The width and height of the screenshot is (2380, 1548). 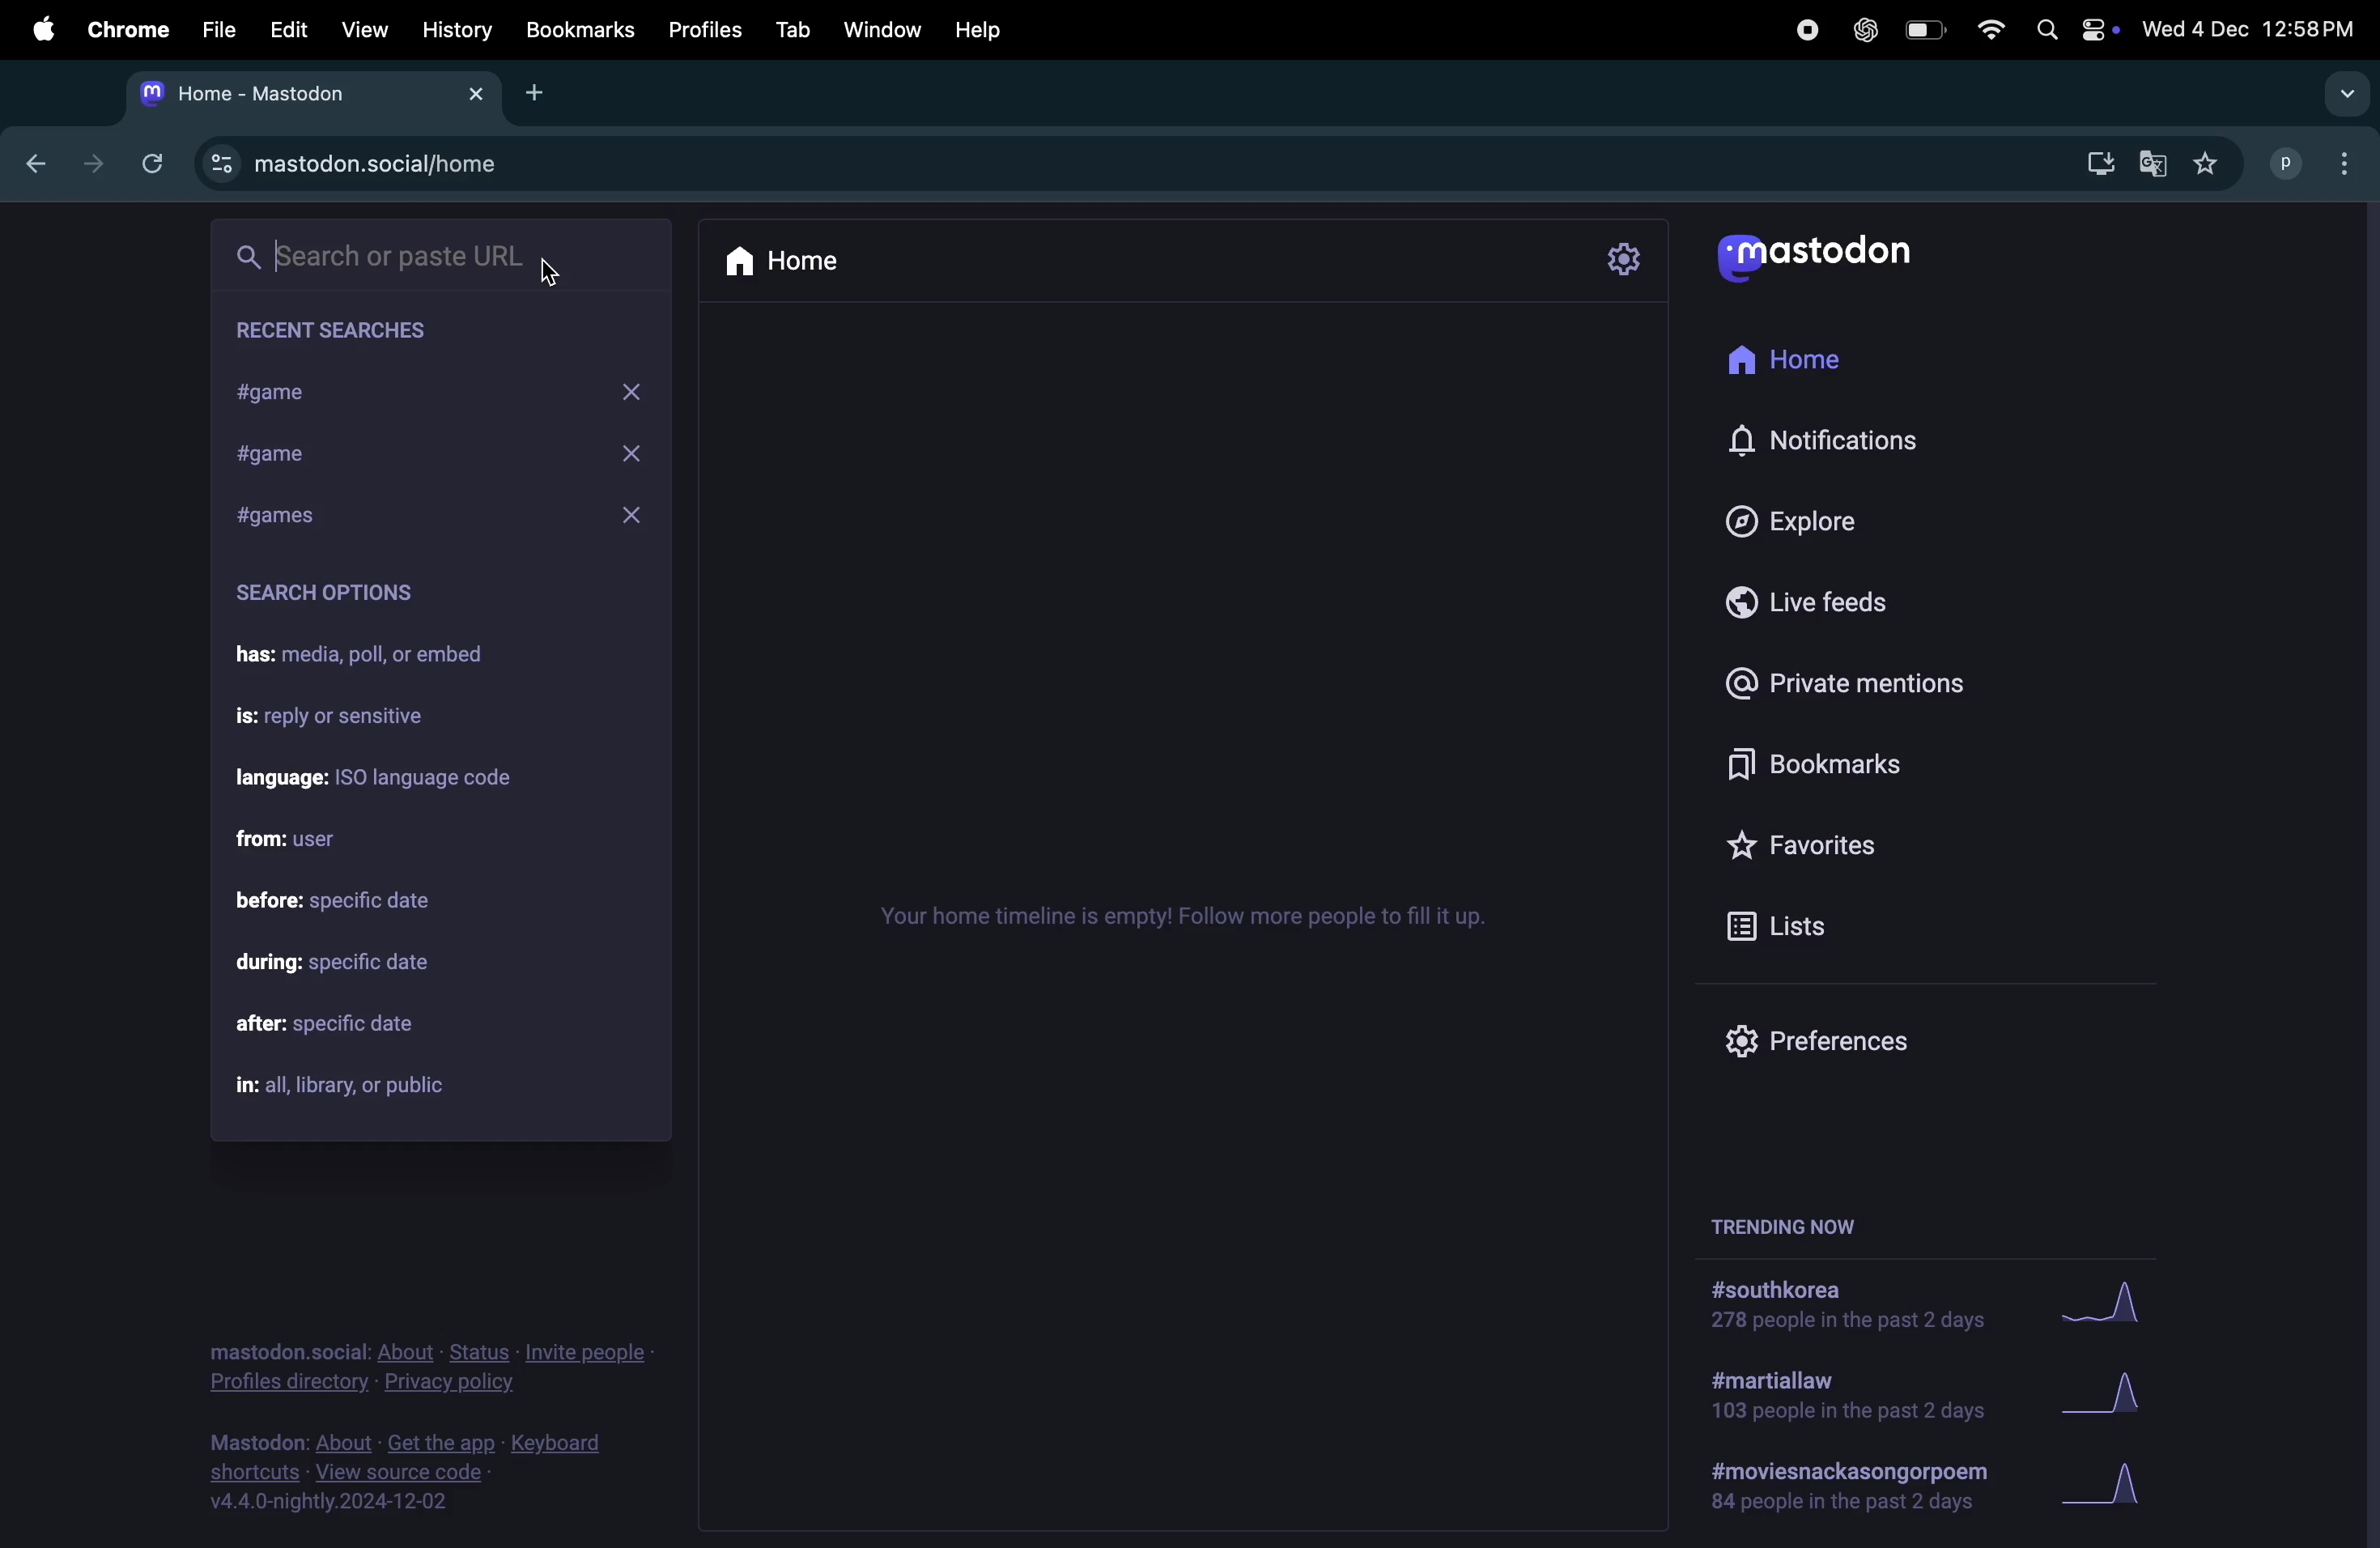 I want to click on go back, so click(x=32, y=165).